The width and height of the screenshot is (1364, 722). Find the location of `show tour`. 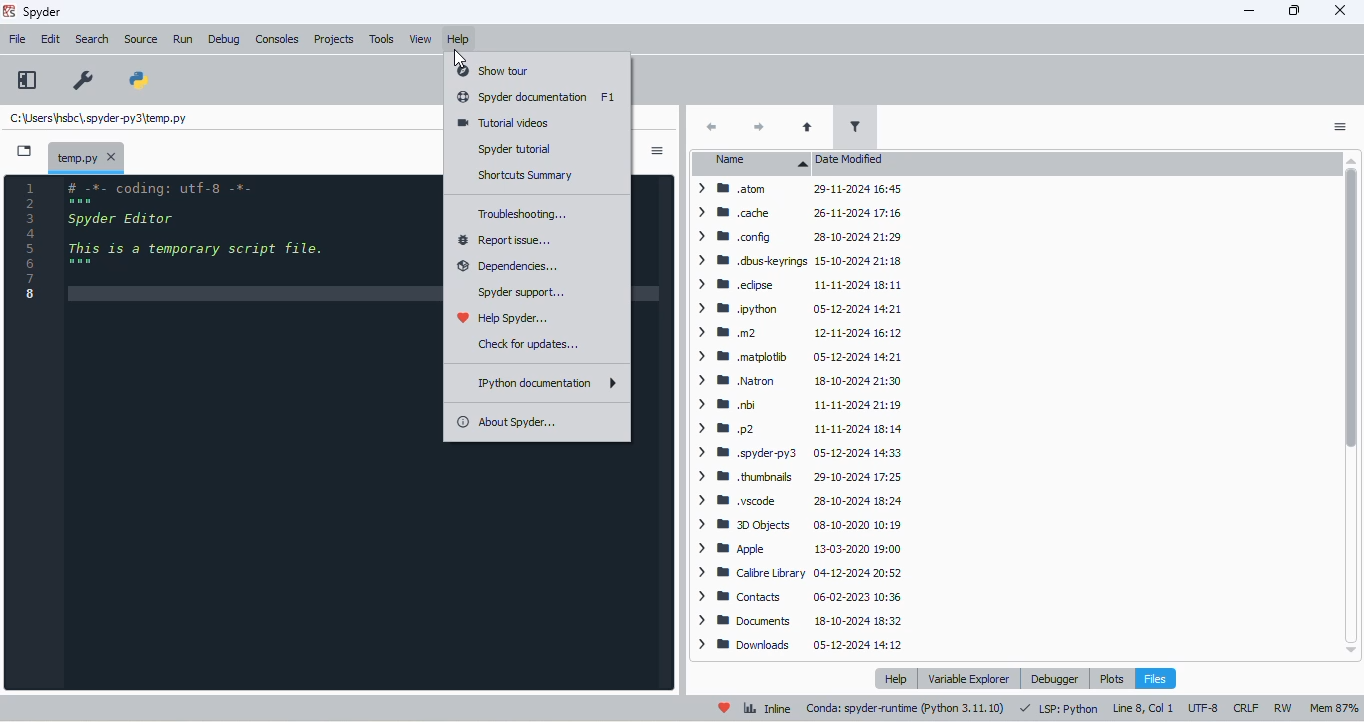

show tour is located at coordinates (492, 71).